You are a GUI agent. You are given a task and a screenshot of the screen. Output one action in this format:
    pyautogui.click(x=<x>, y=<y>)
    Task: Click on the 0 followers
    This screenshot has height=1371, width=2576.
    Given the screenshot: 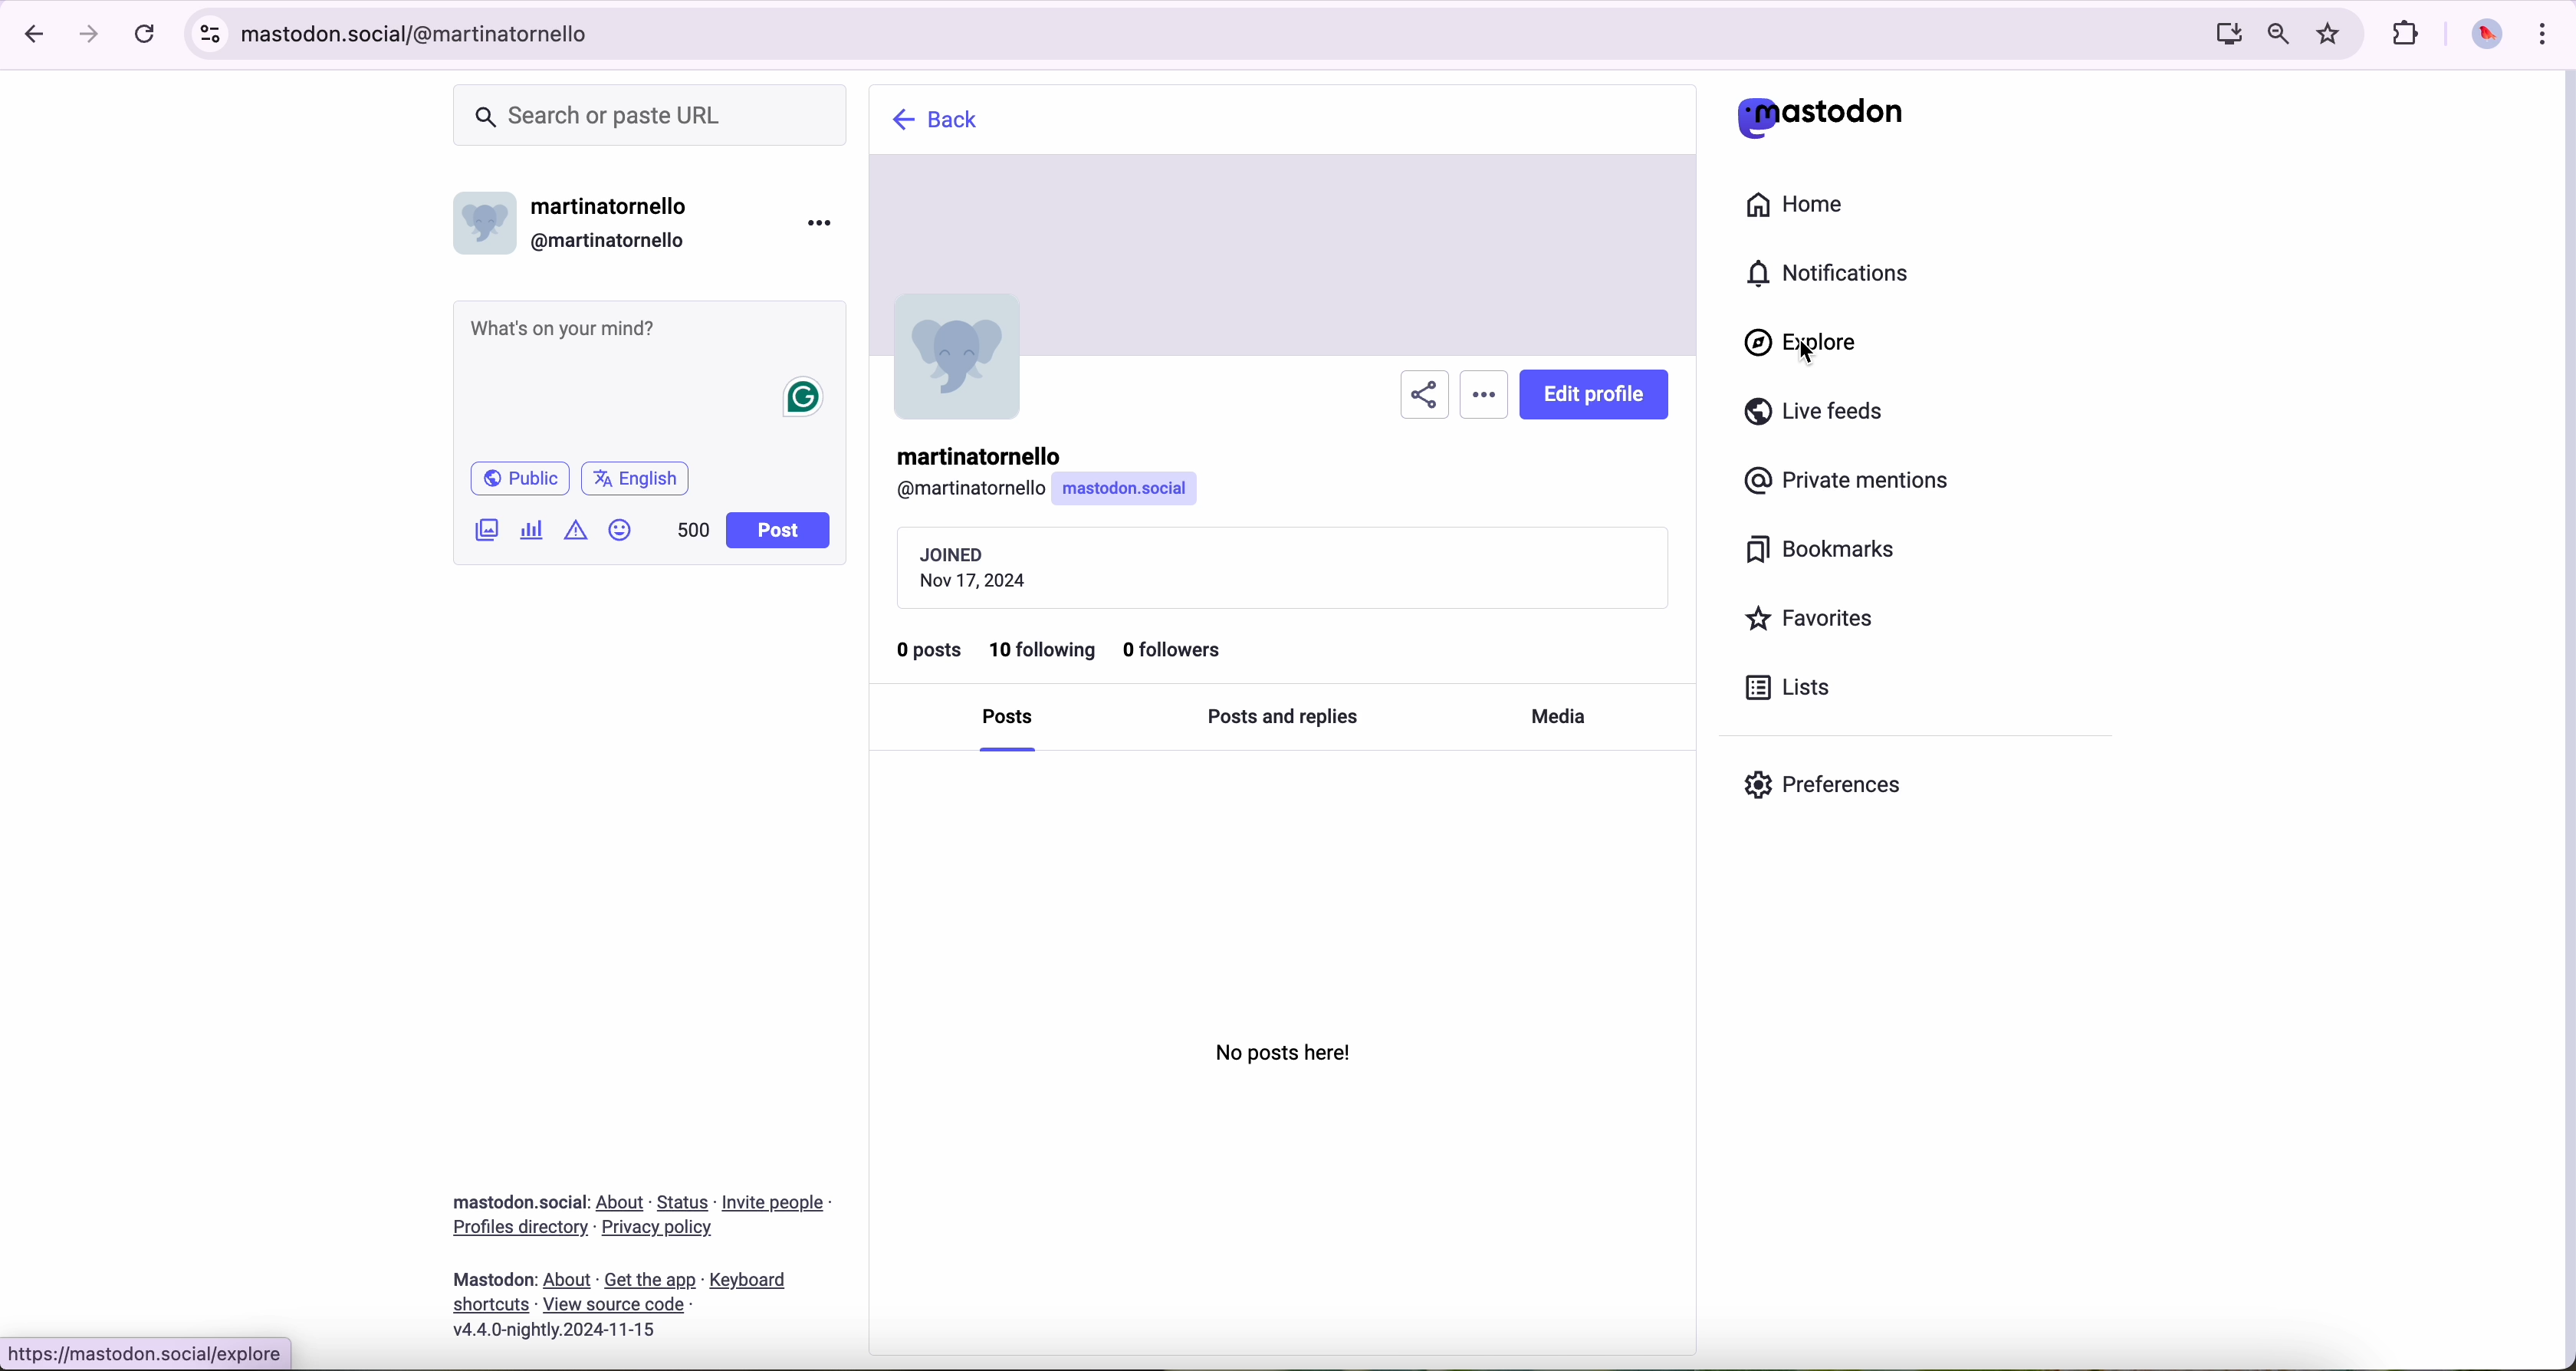 What is the action you would take?
    pyautogui.click(x=1183, y=648)
    